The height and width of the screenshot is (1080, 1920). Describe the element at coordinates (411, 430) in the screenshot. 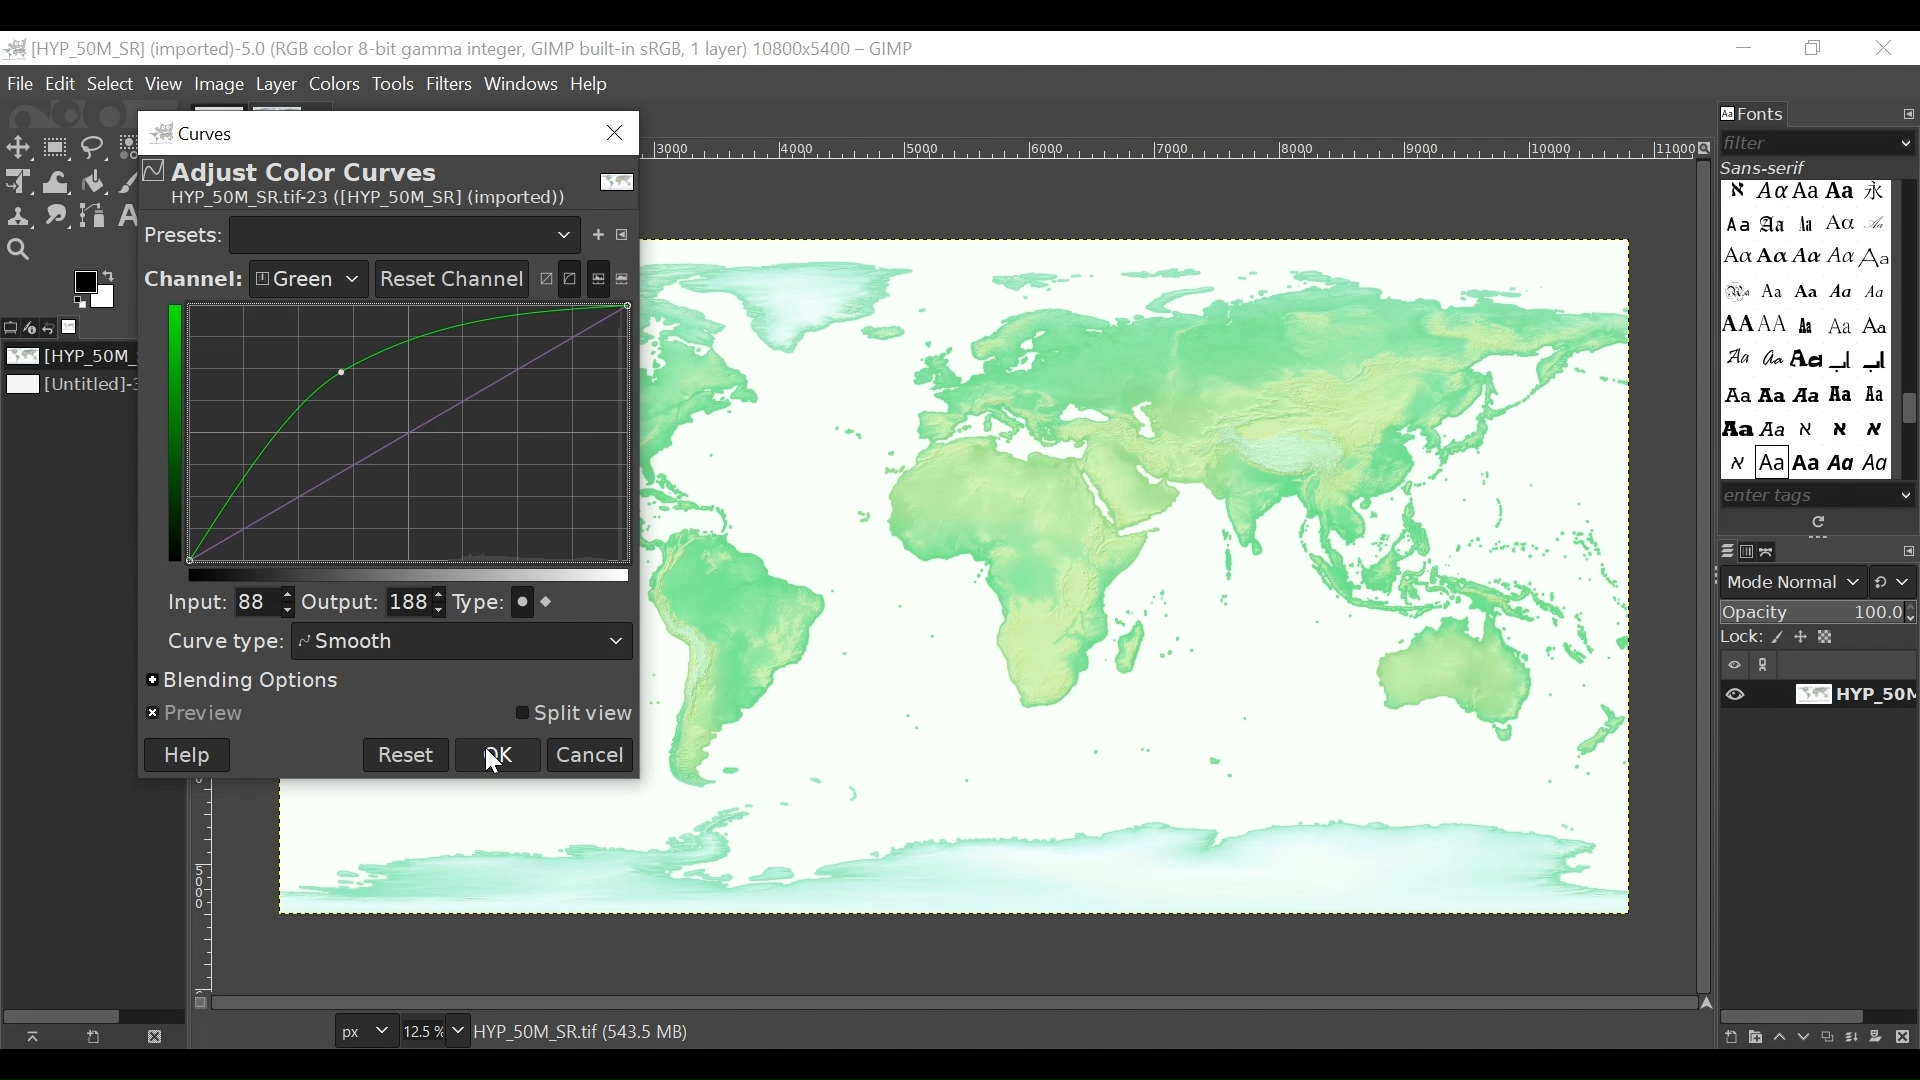

I see `Coordinates` at that location.